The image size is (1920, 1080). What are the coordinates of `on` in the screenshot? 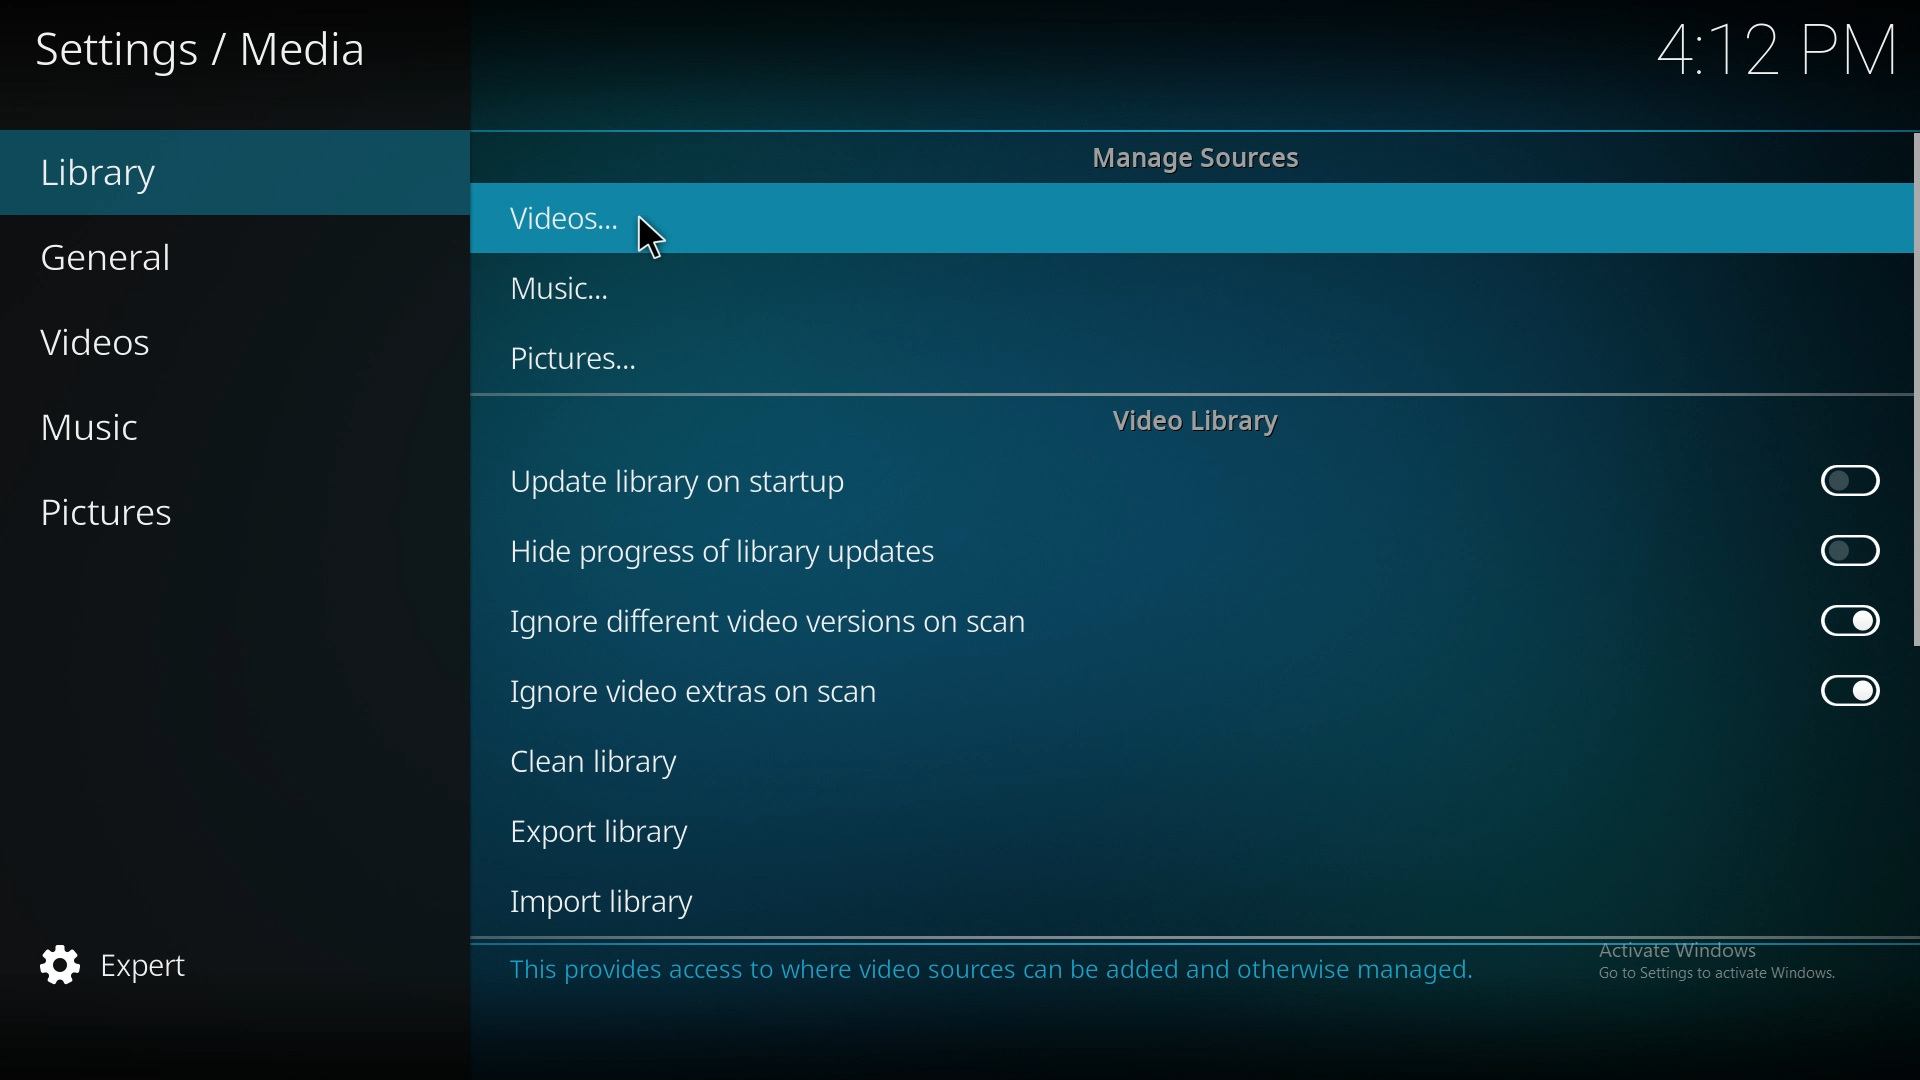 It's located at (1849, 550).